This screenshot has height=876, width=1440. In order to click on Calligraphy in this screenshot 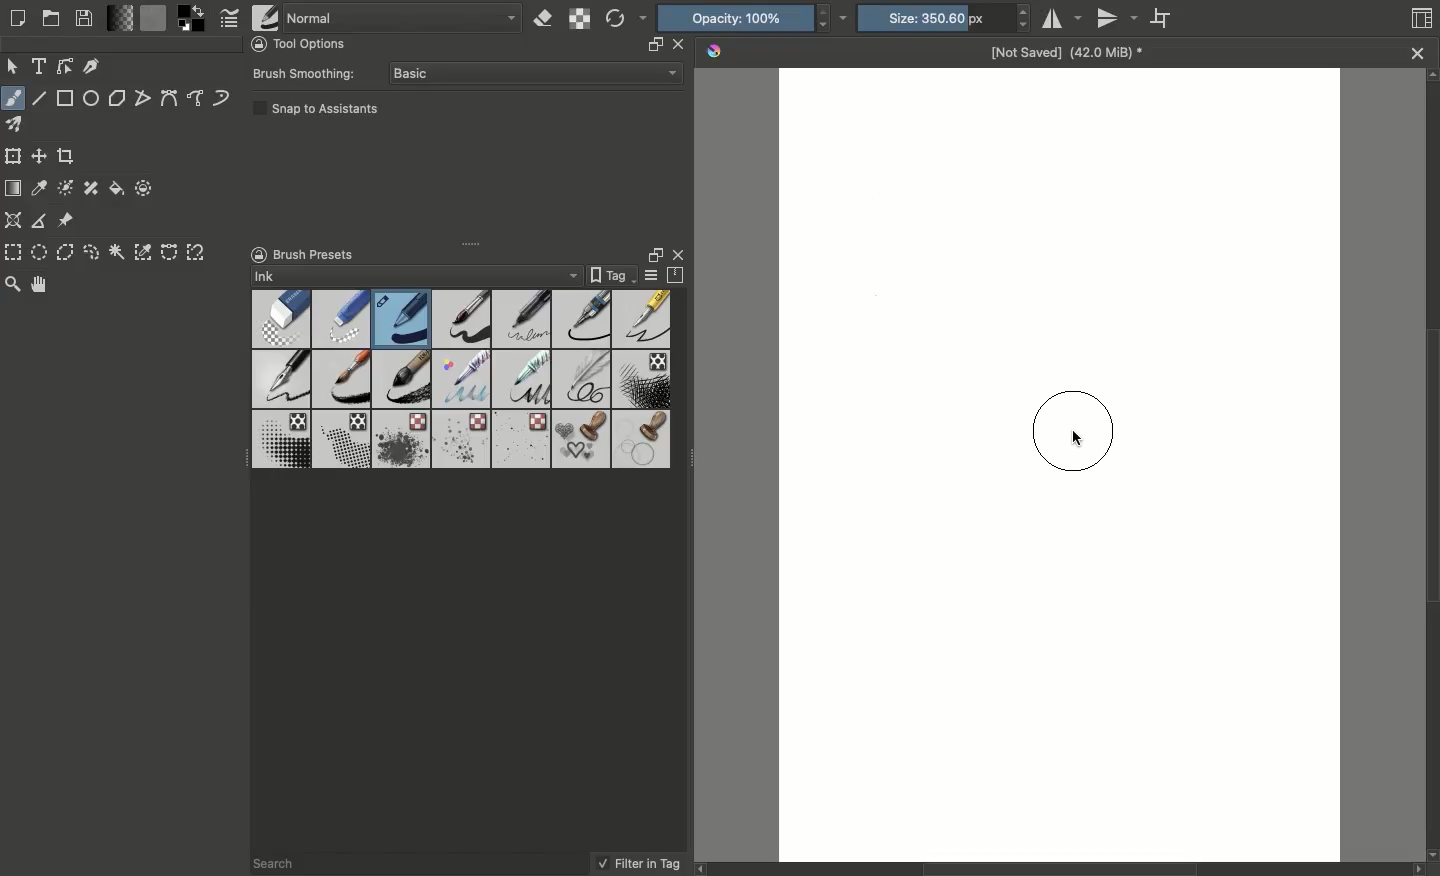, I will do `click(93, 66)`.